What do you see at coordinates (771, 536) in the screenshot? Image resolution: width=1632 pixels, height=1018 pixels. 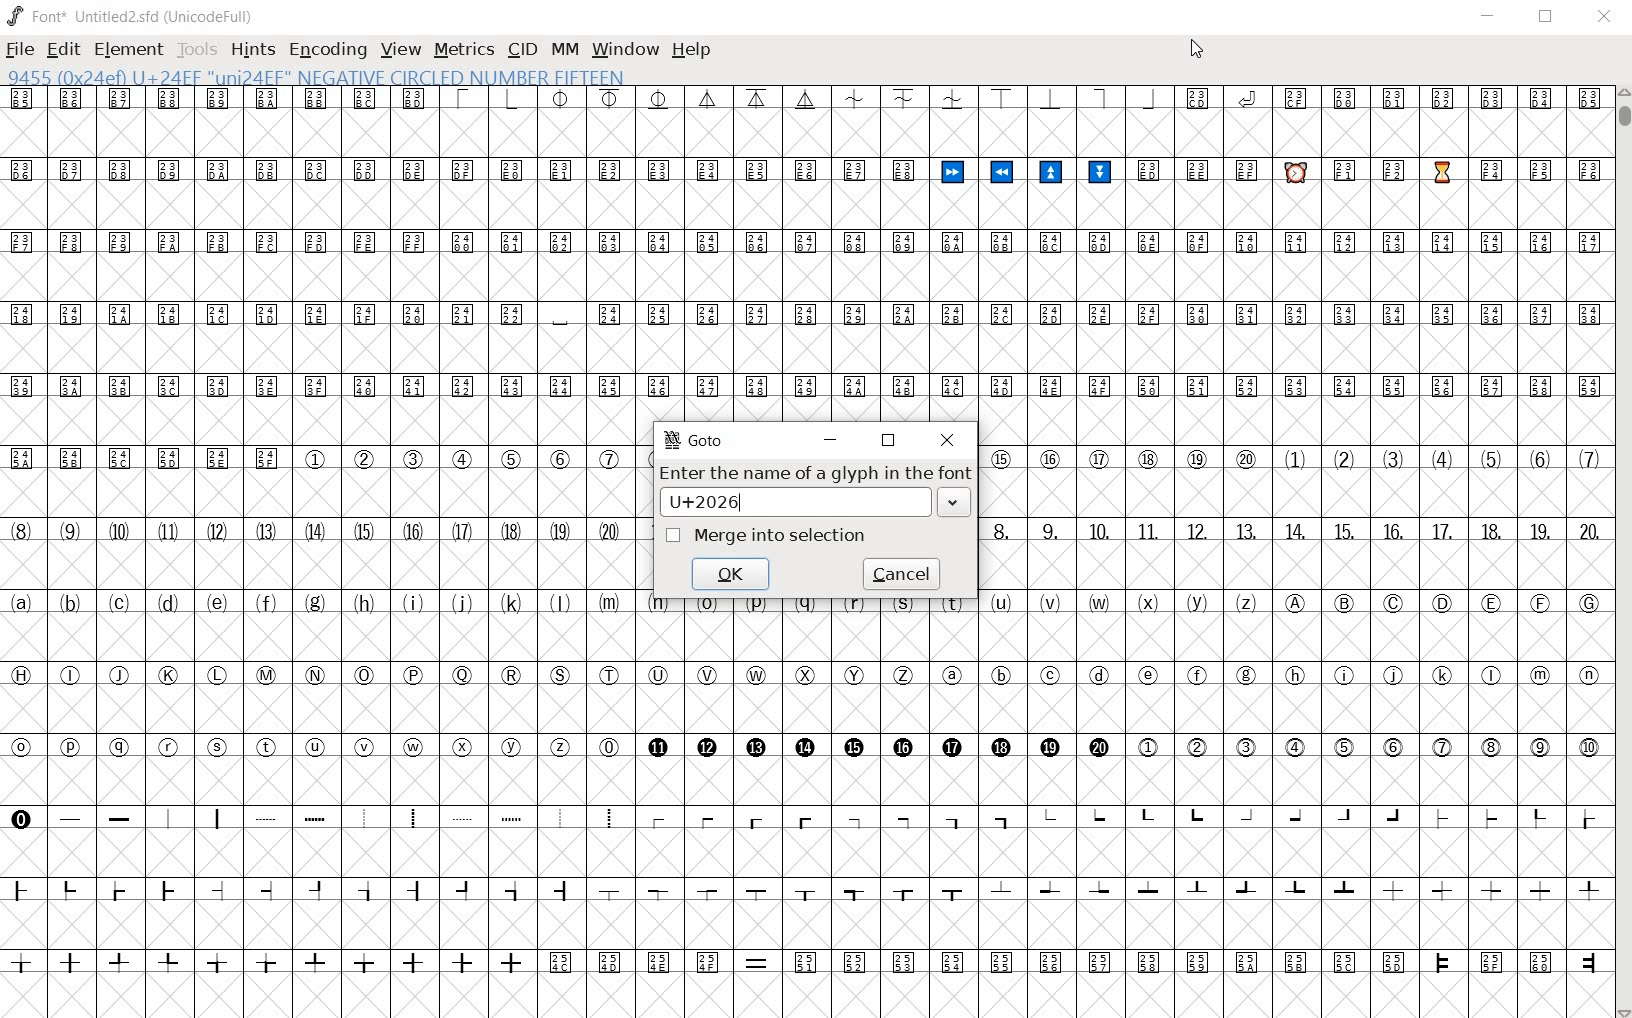 I see `merge into selection` at bounding box center [771, 536].